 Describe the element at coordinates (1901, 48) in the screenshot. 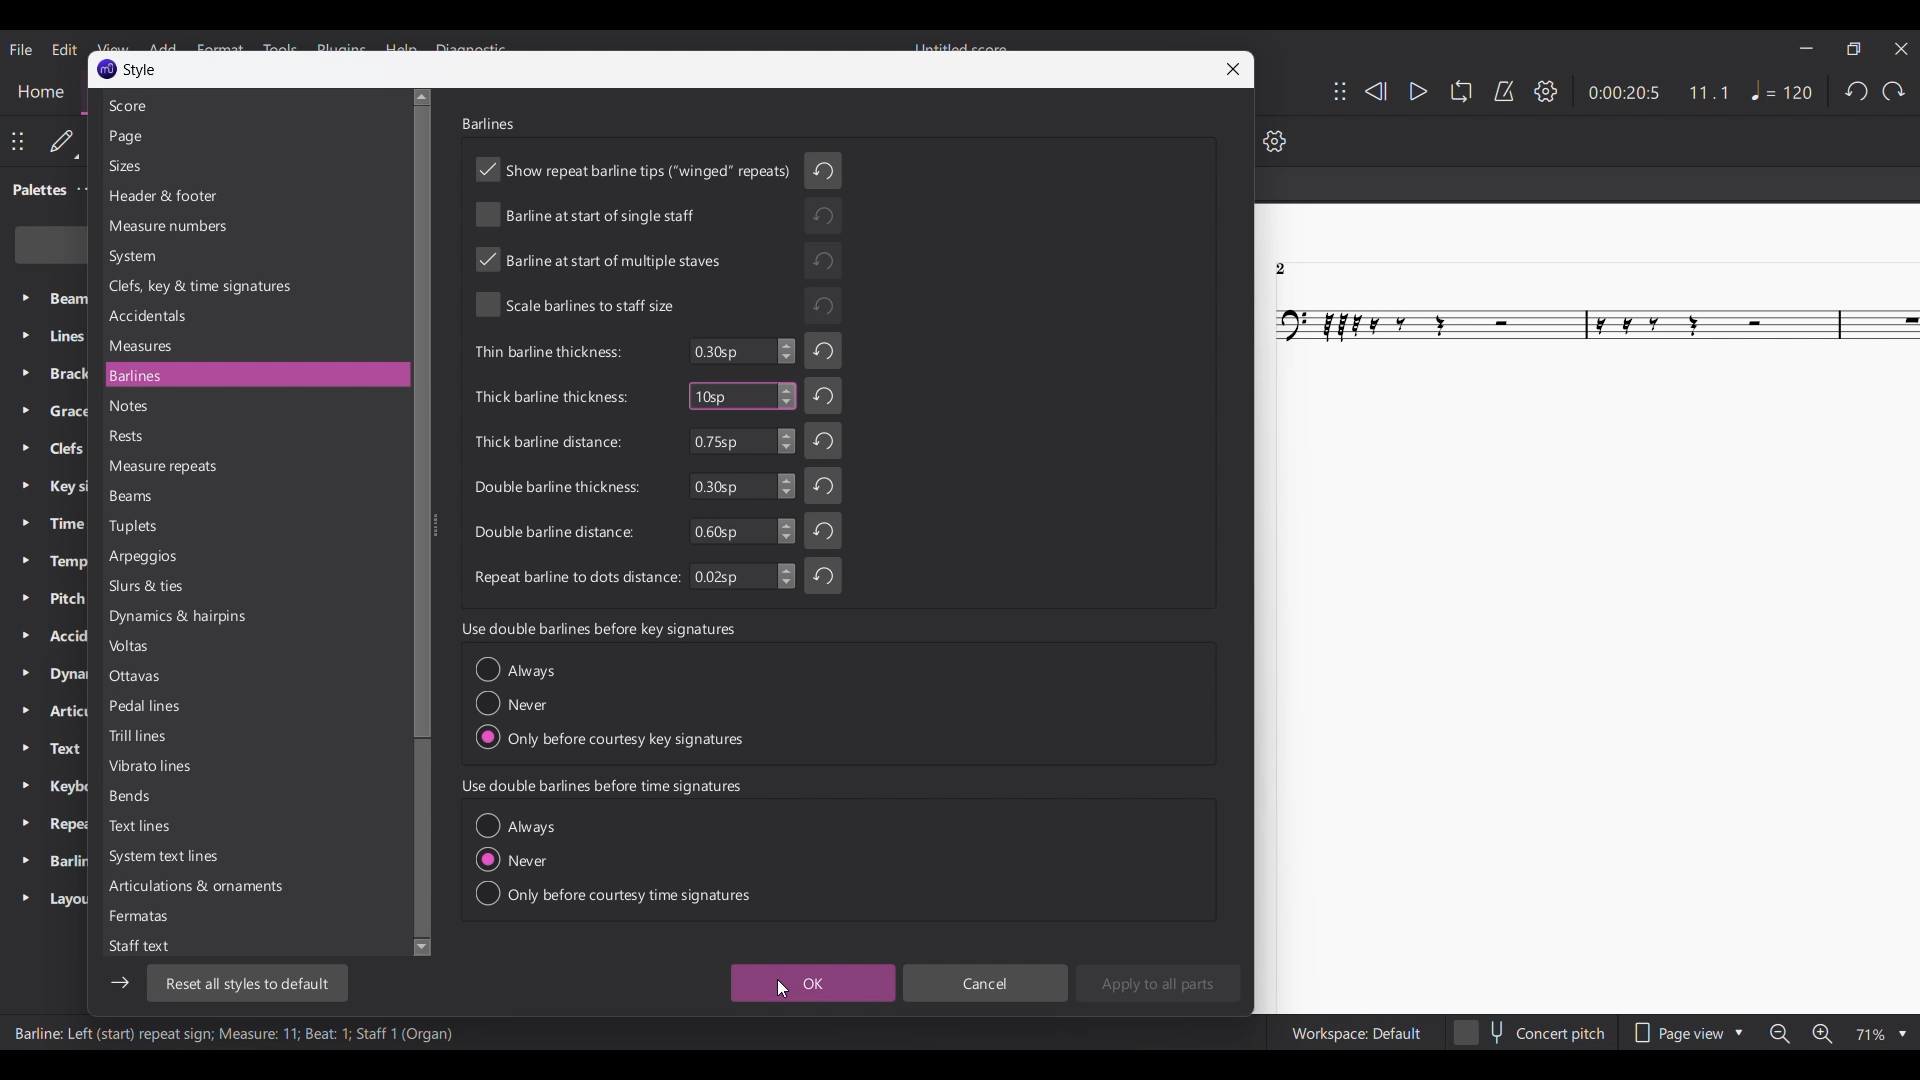

I see `Close interface` at that location.